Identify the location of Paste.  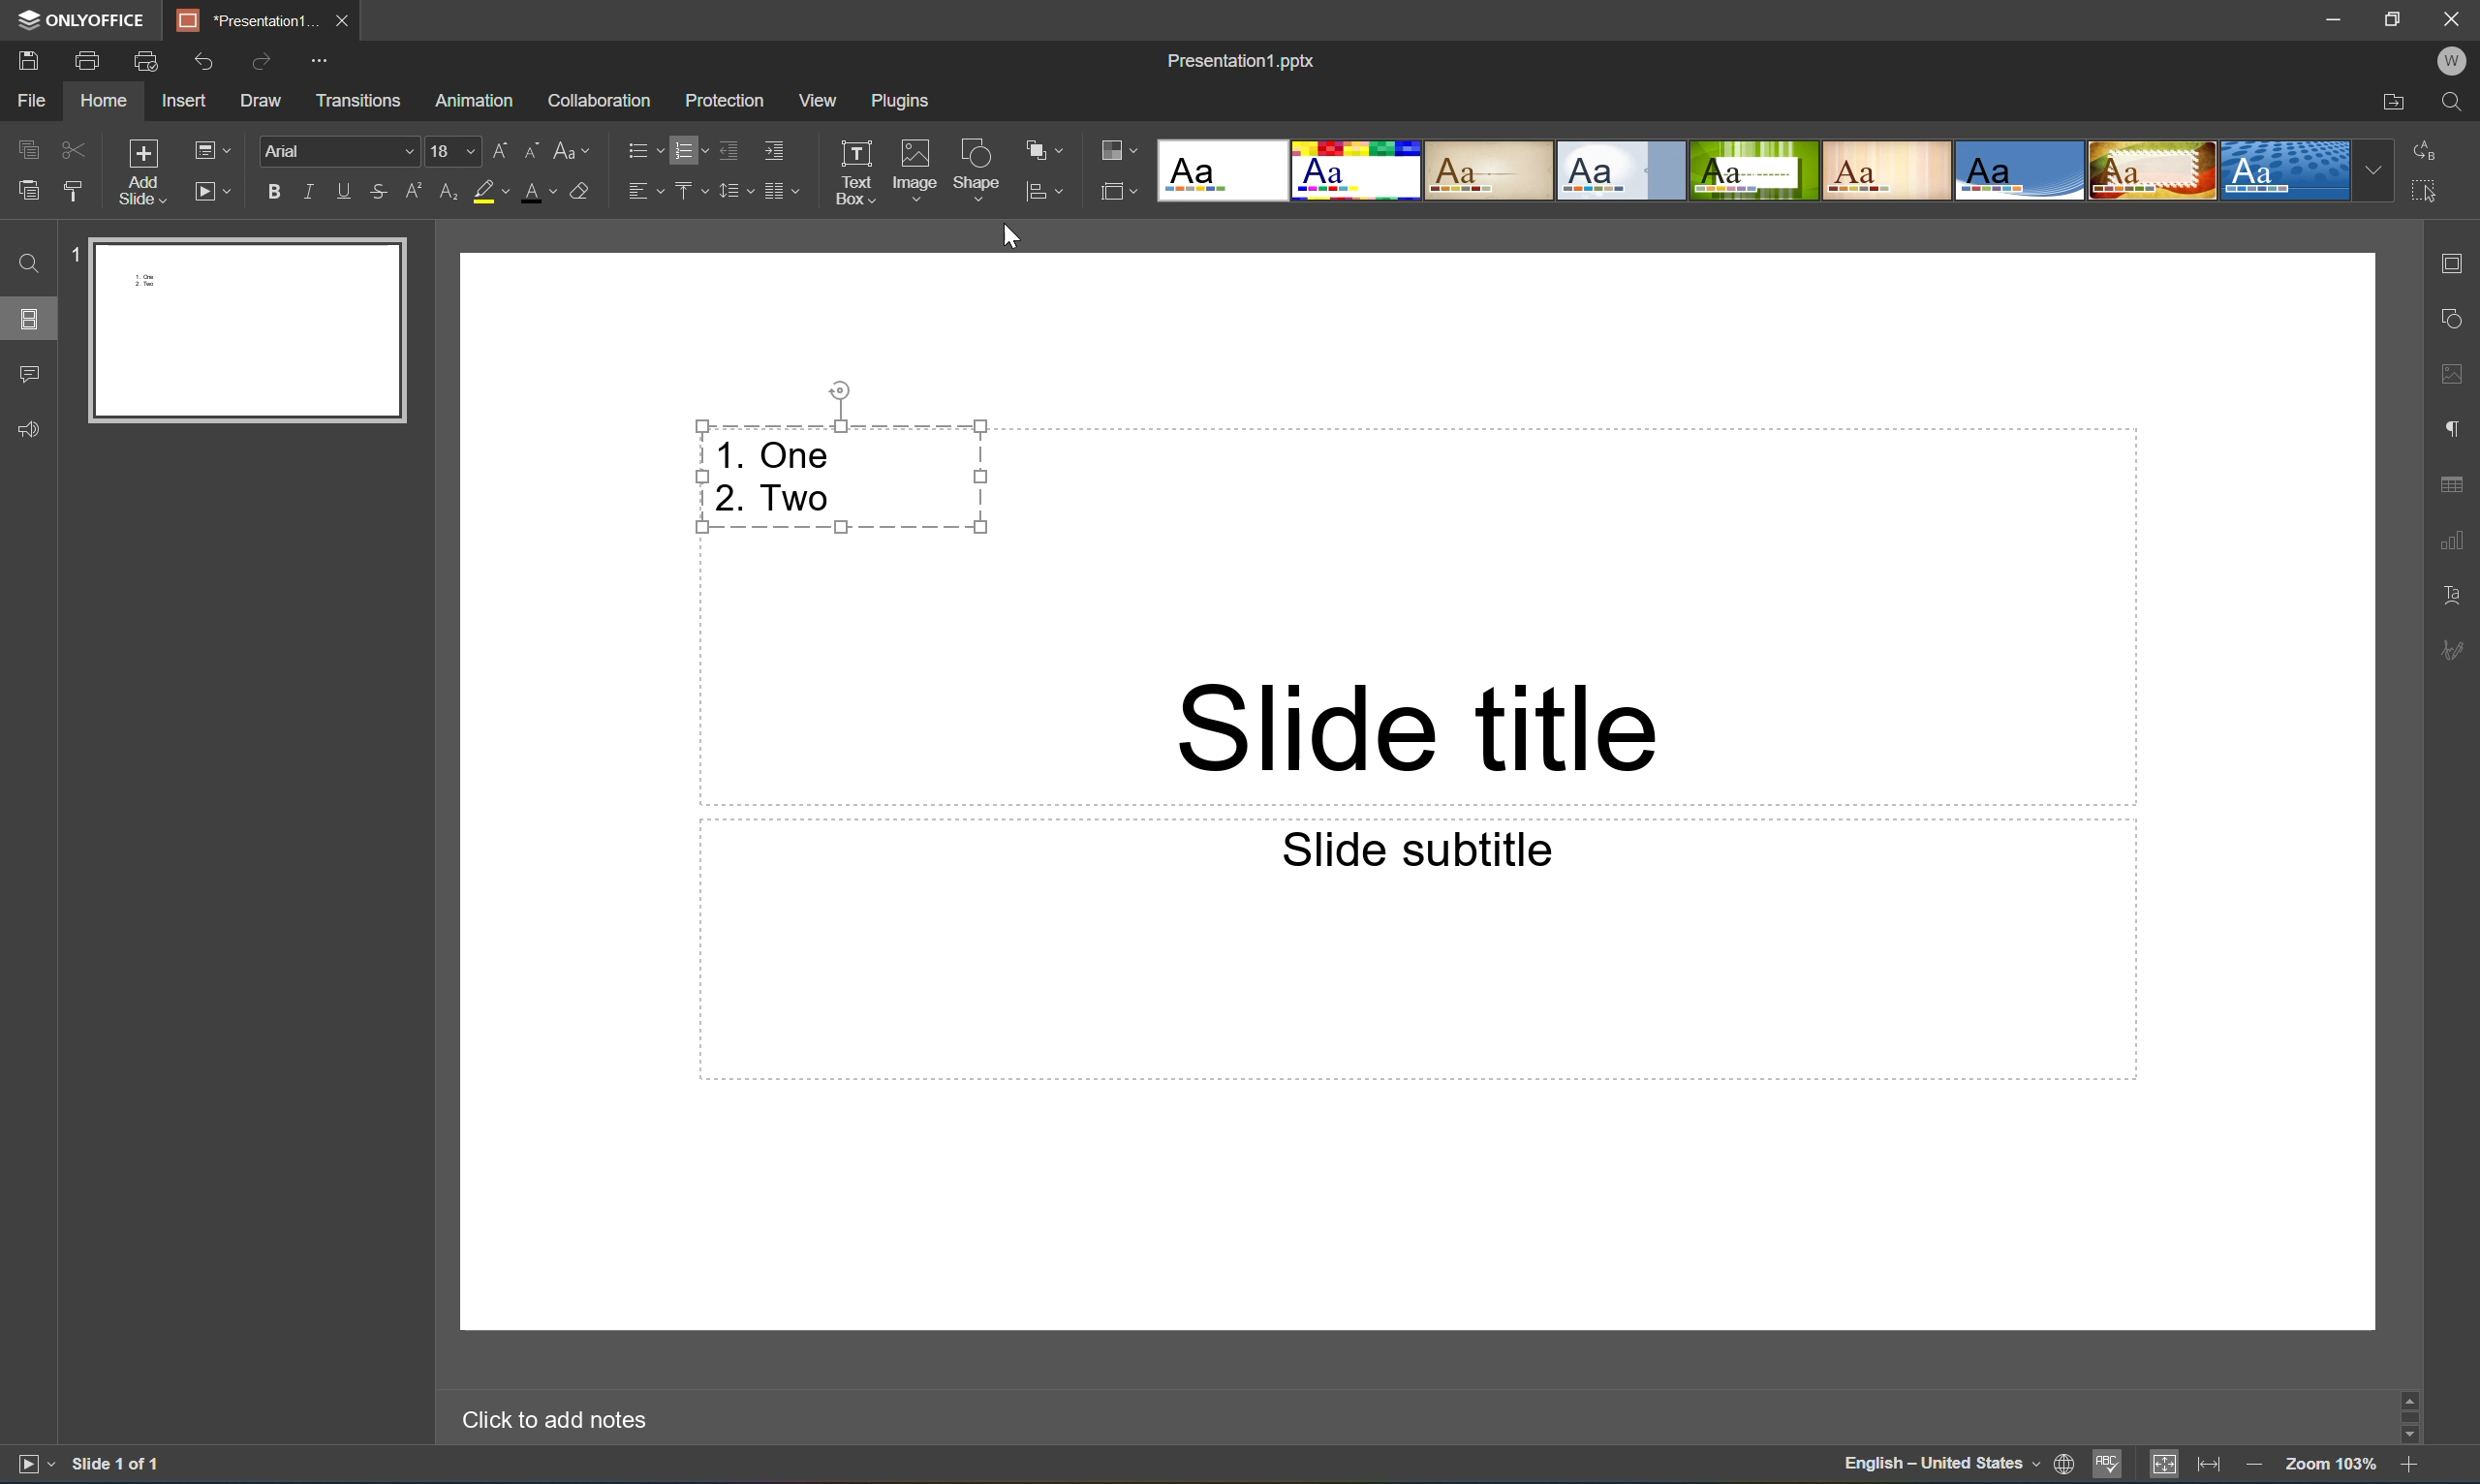
(256, 331).